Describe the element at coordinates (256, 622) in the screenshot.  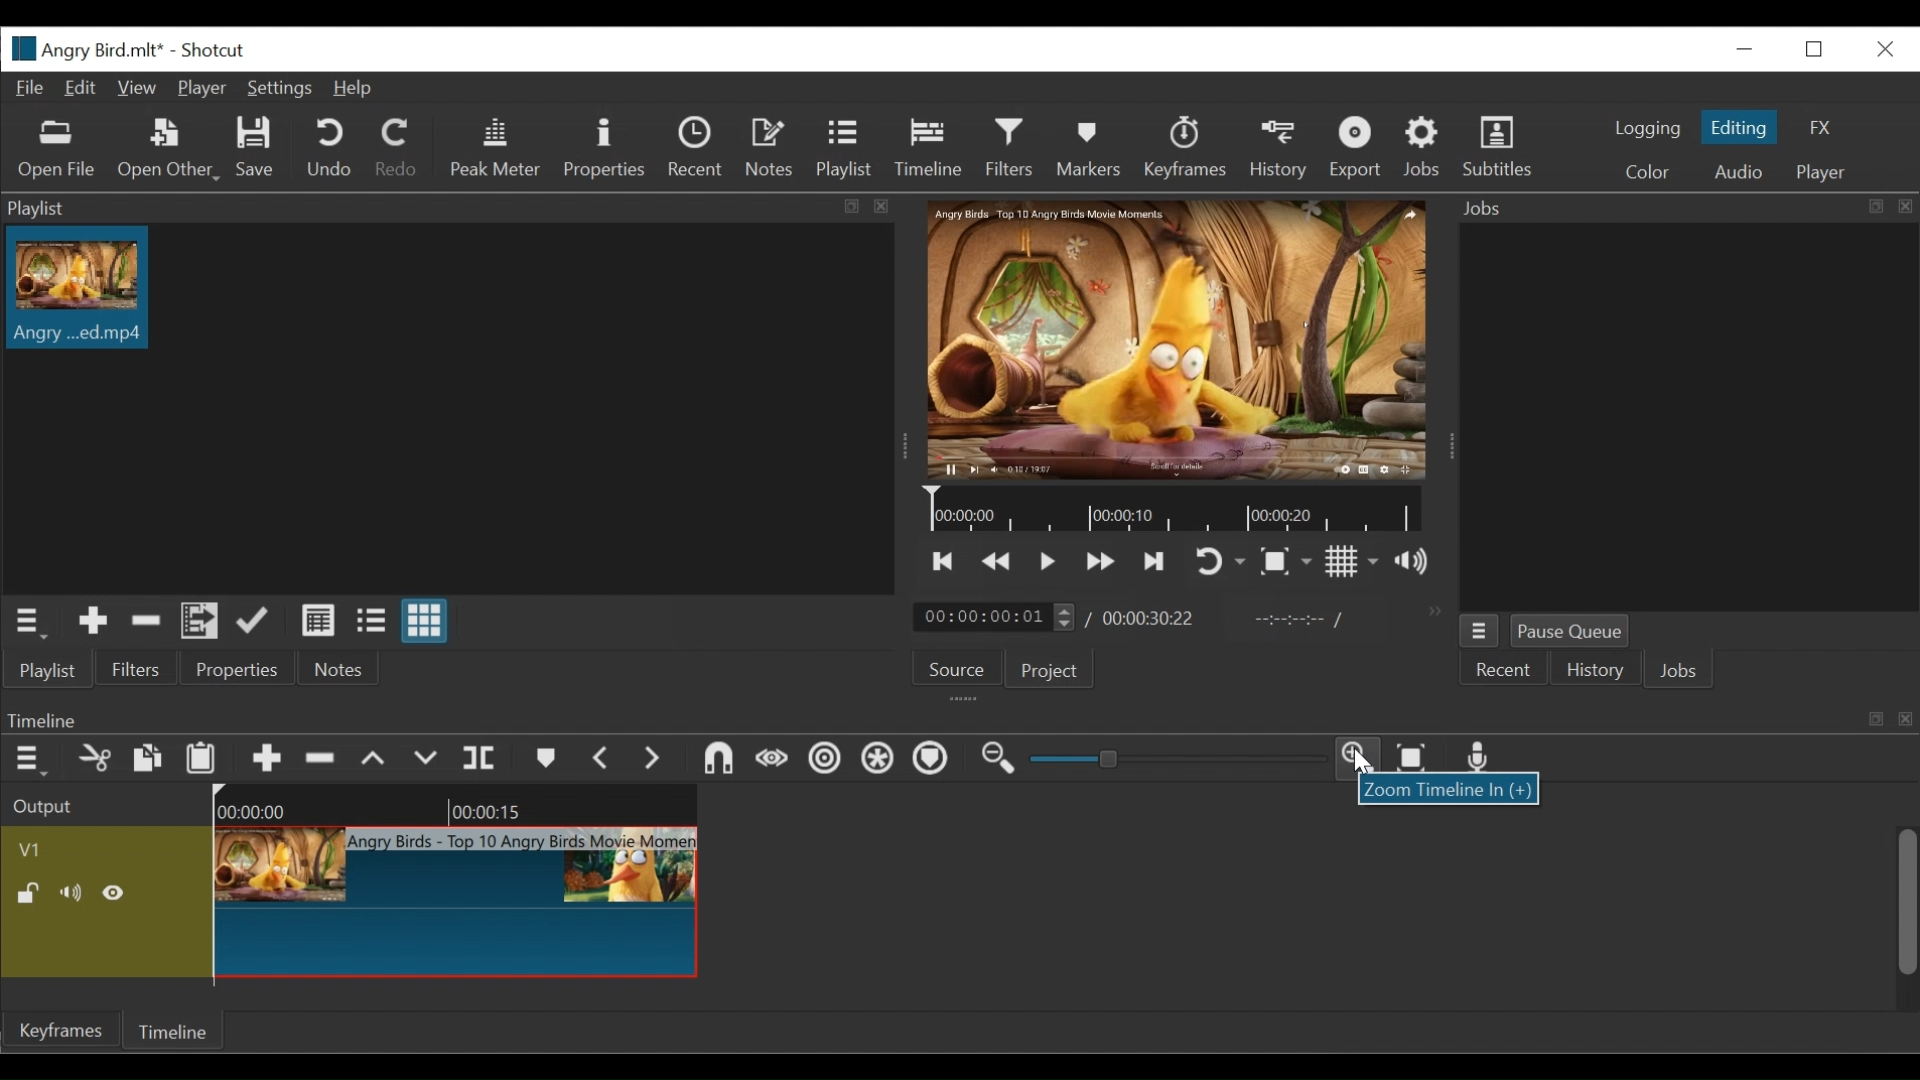
I see `Update` at that location.